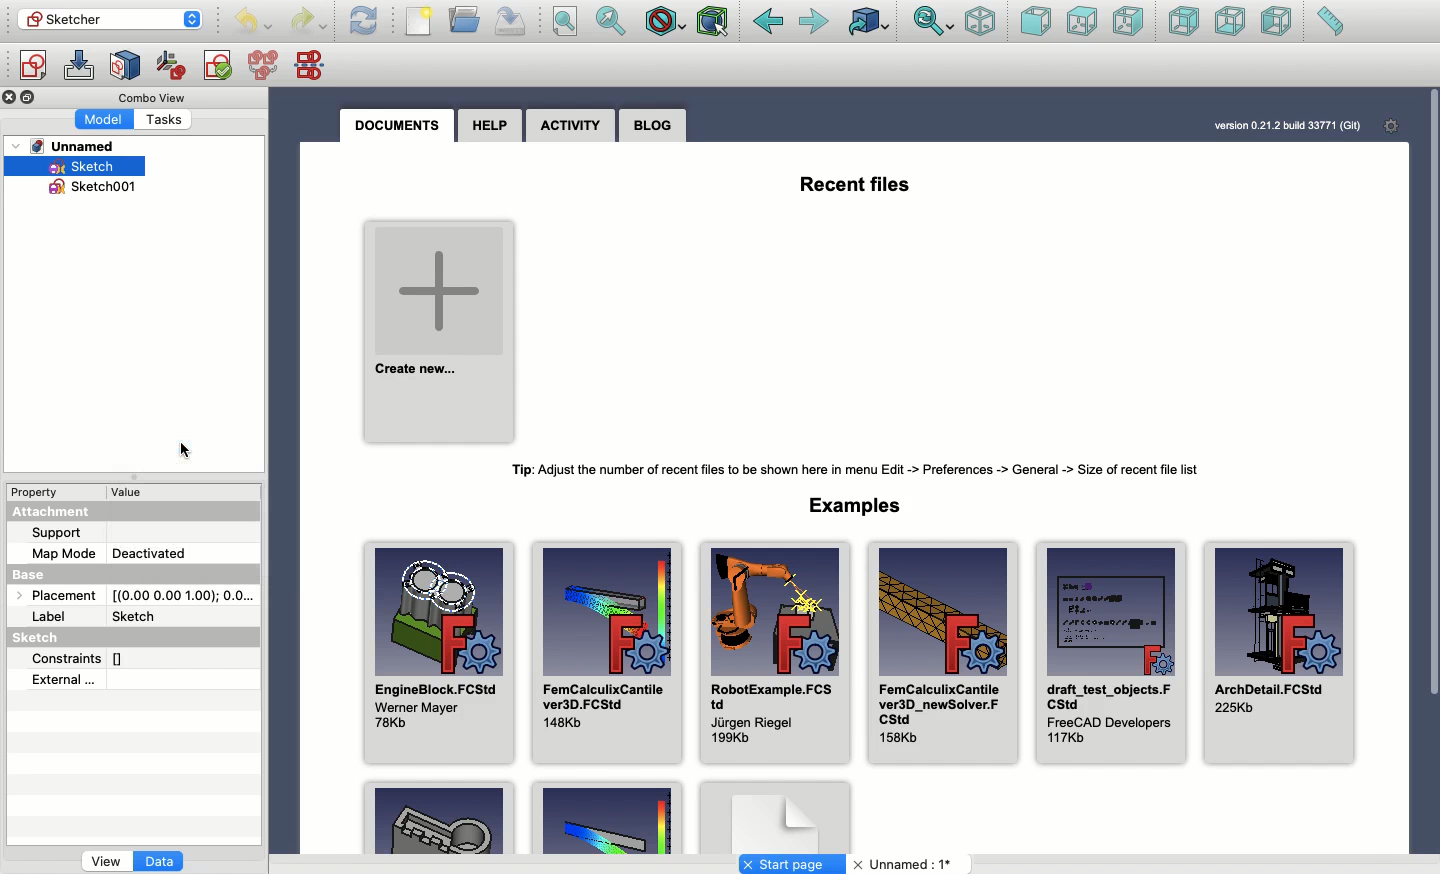  What do you see at coordinates (1184, 21) in the screenshot?
I see `Rear` at bounding box center [1184, 21].